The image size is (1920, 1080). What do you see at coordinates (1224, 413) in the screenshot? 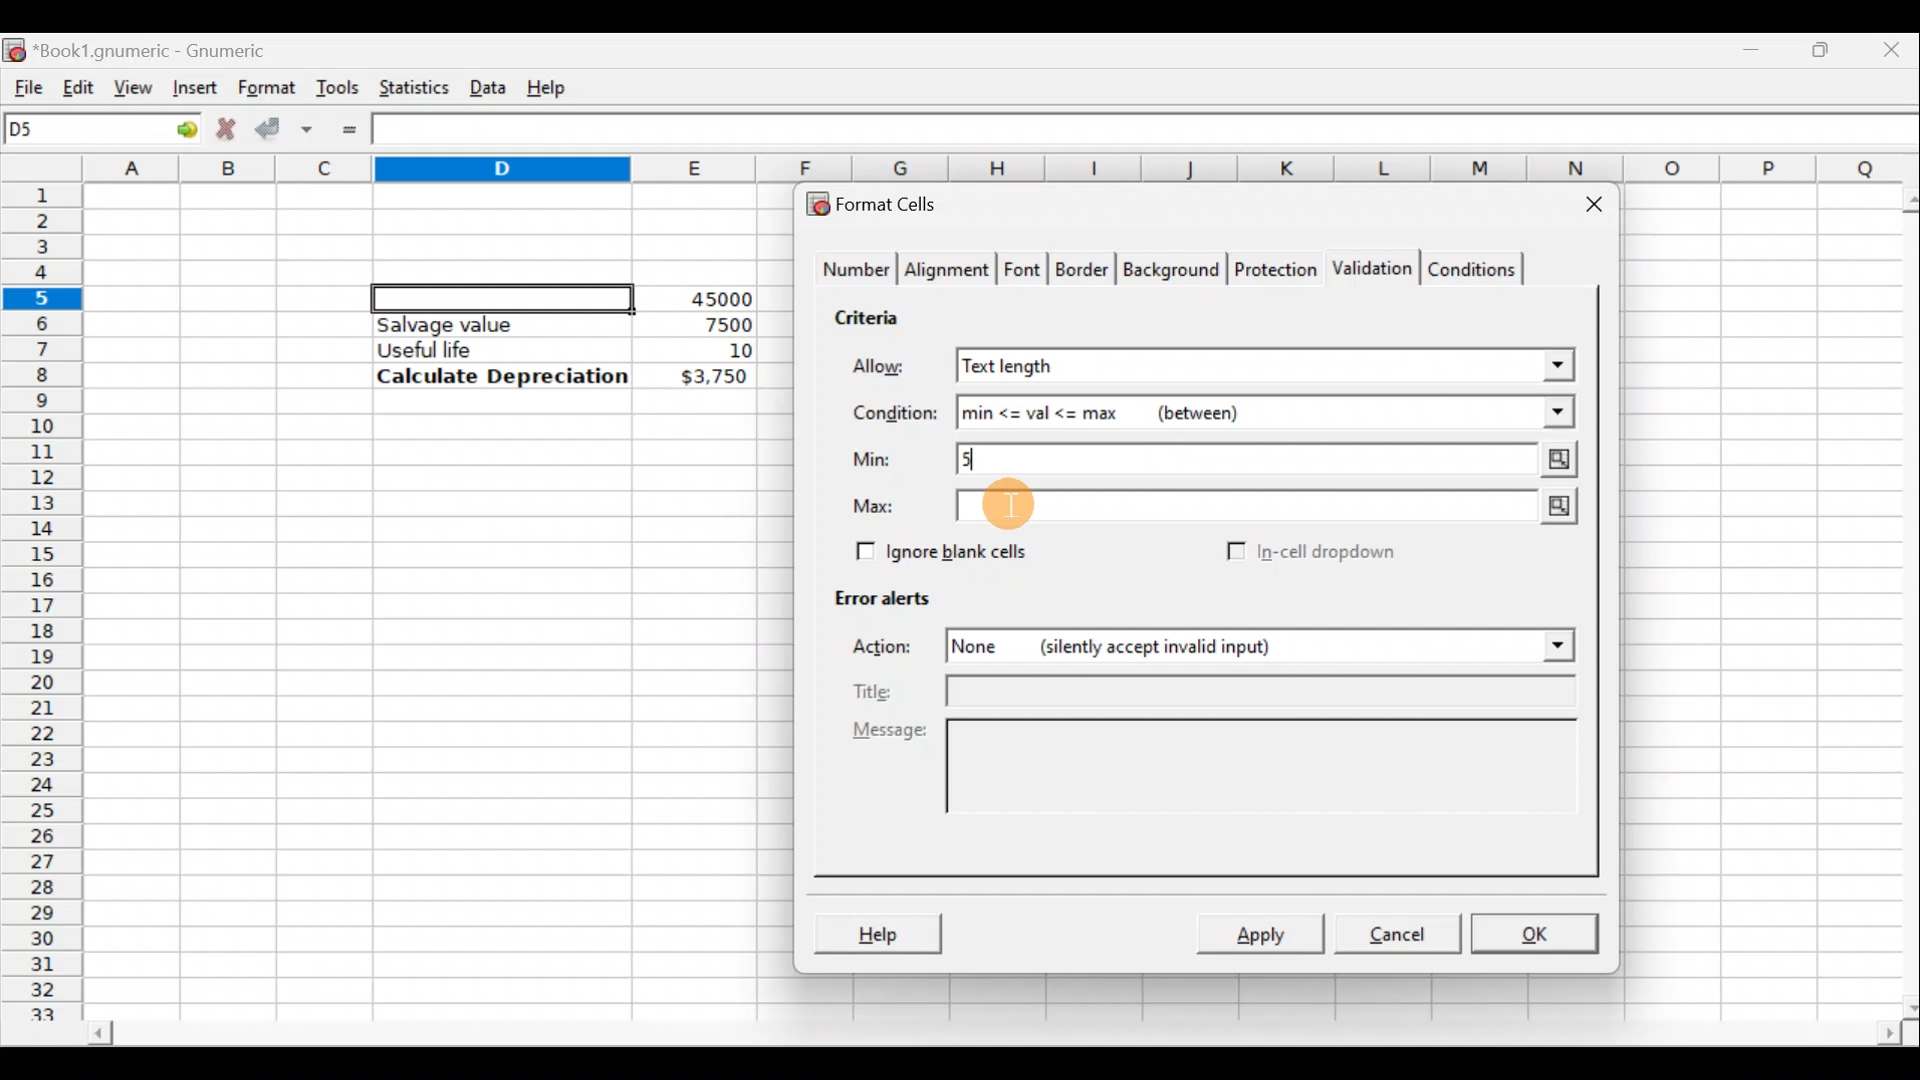
I see `min<=val<=max (between)` at bounding box center [1224, 413].